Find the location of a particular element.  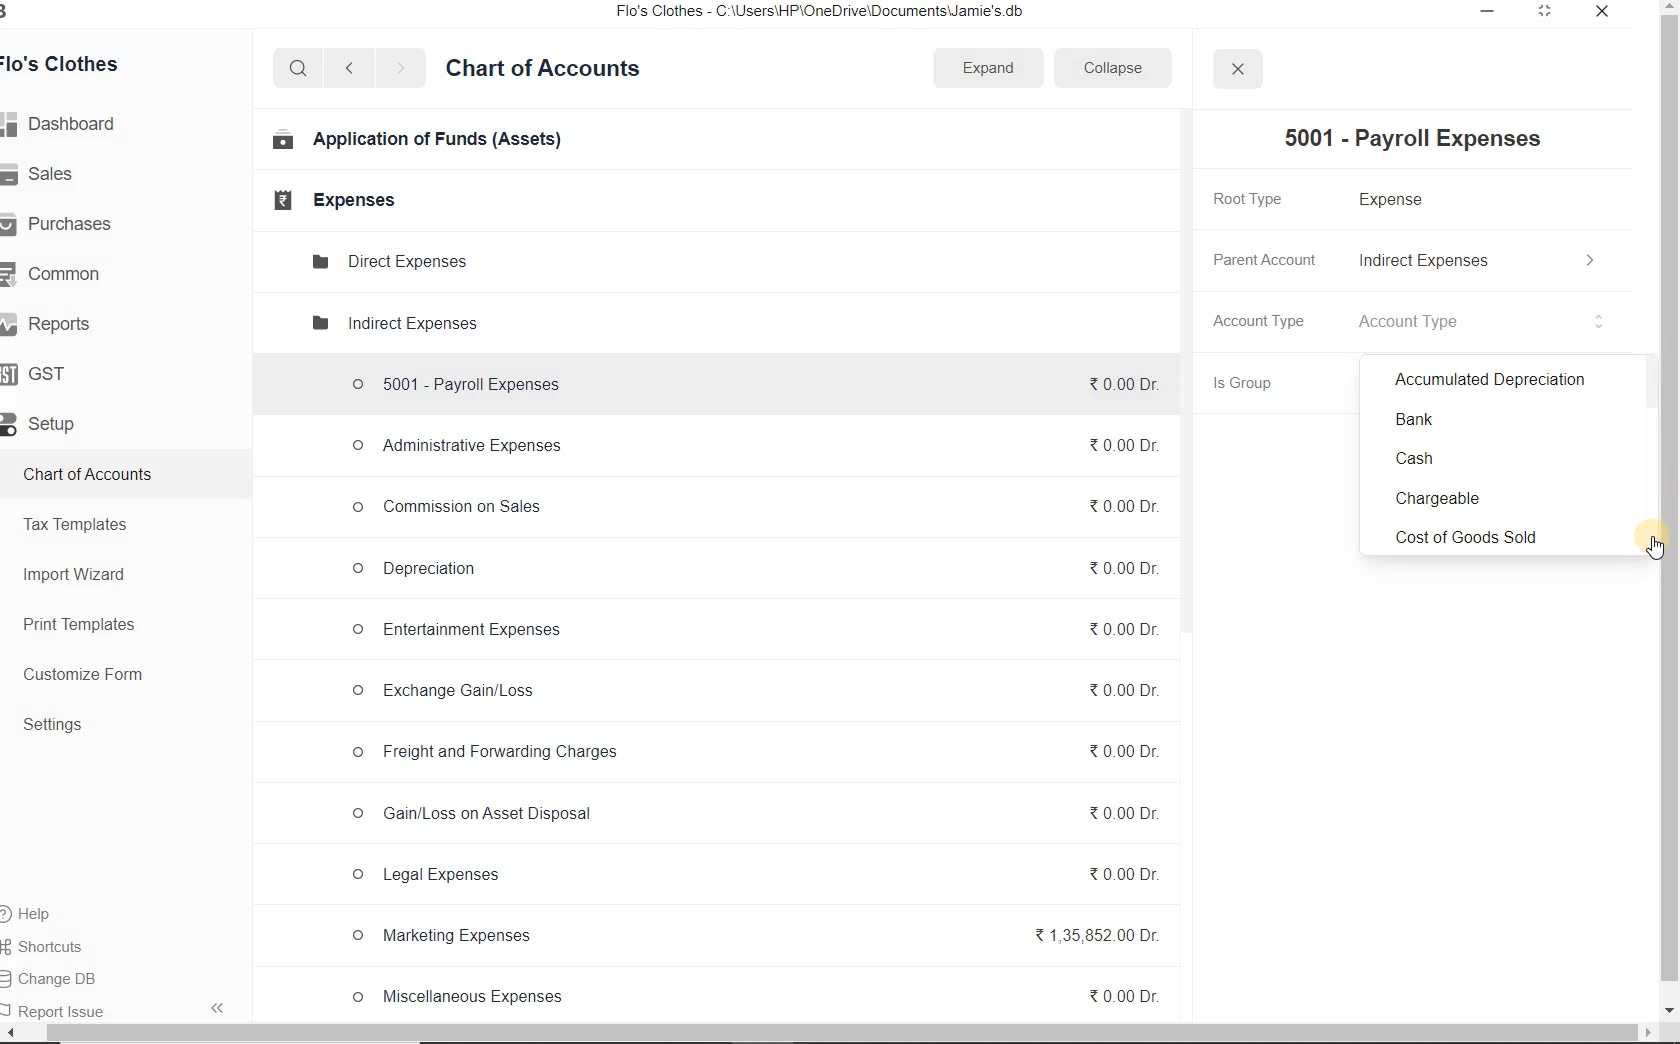

Purchases is located at coordinates (70, 225).